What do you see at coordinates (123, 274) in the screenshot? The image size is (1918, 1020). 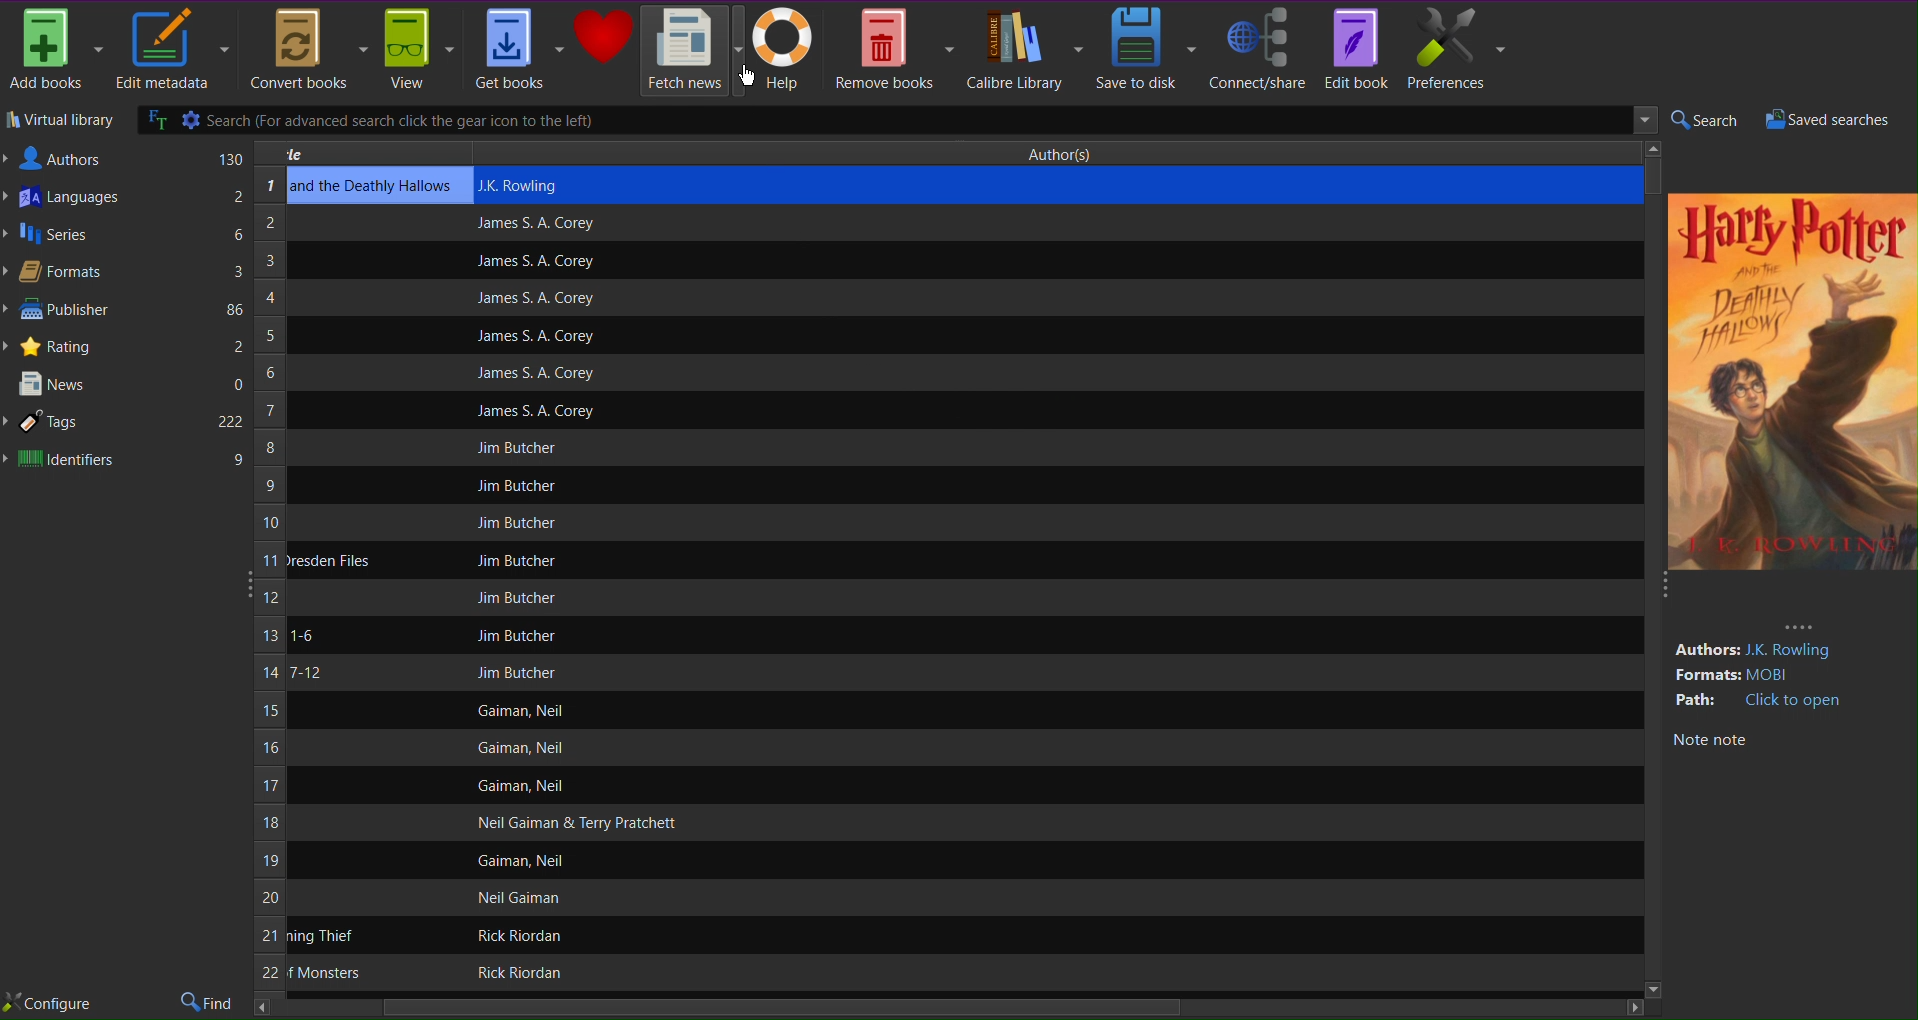 I see `Formats` at bounding box center [123, 274].